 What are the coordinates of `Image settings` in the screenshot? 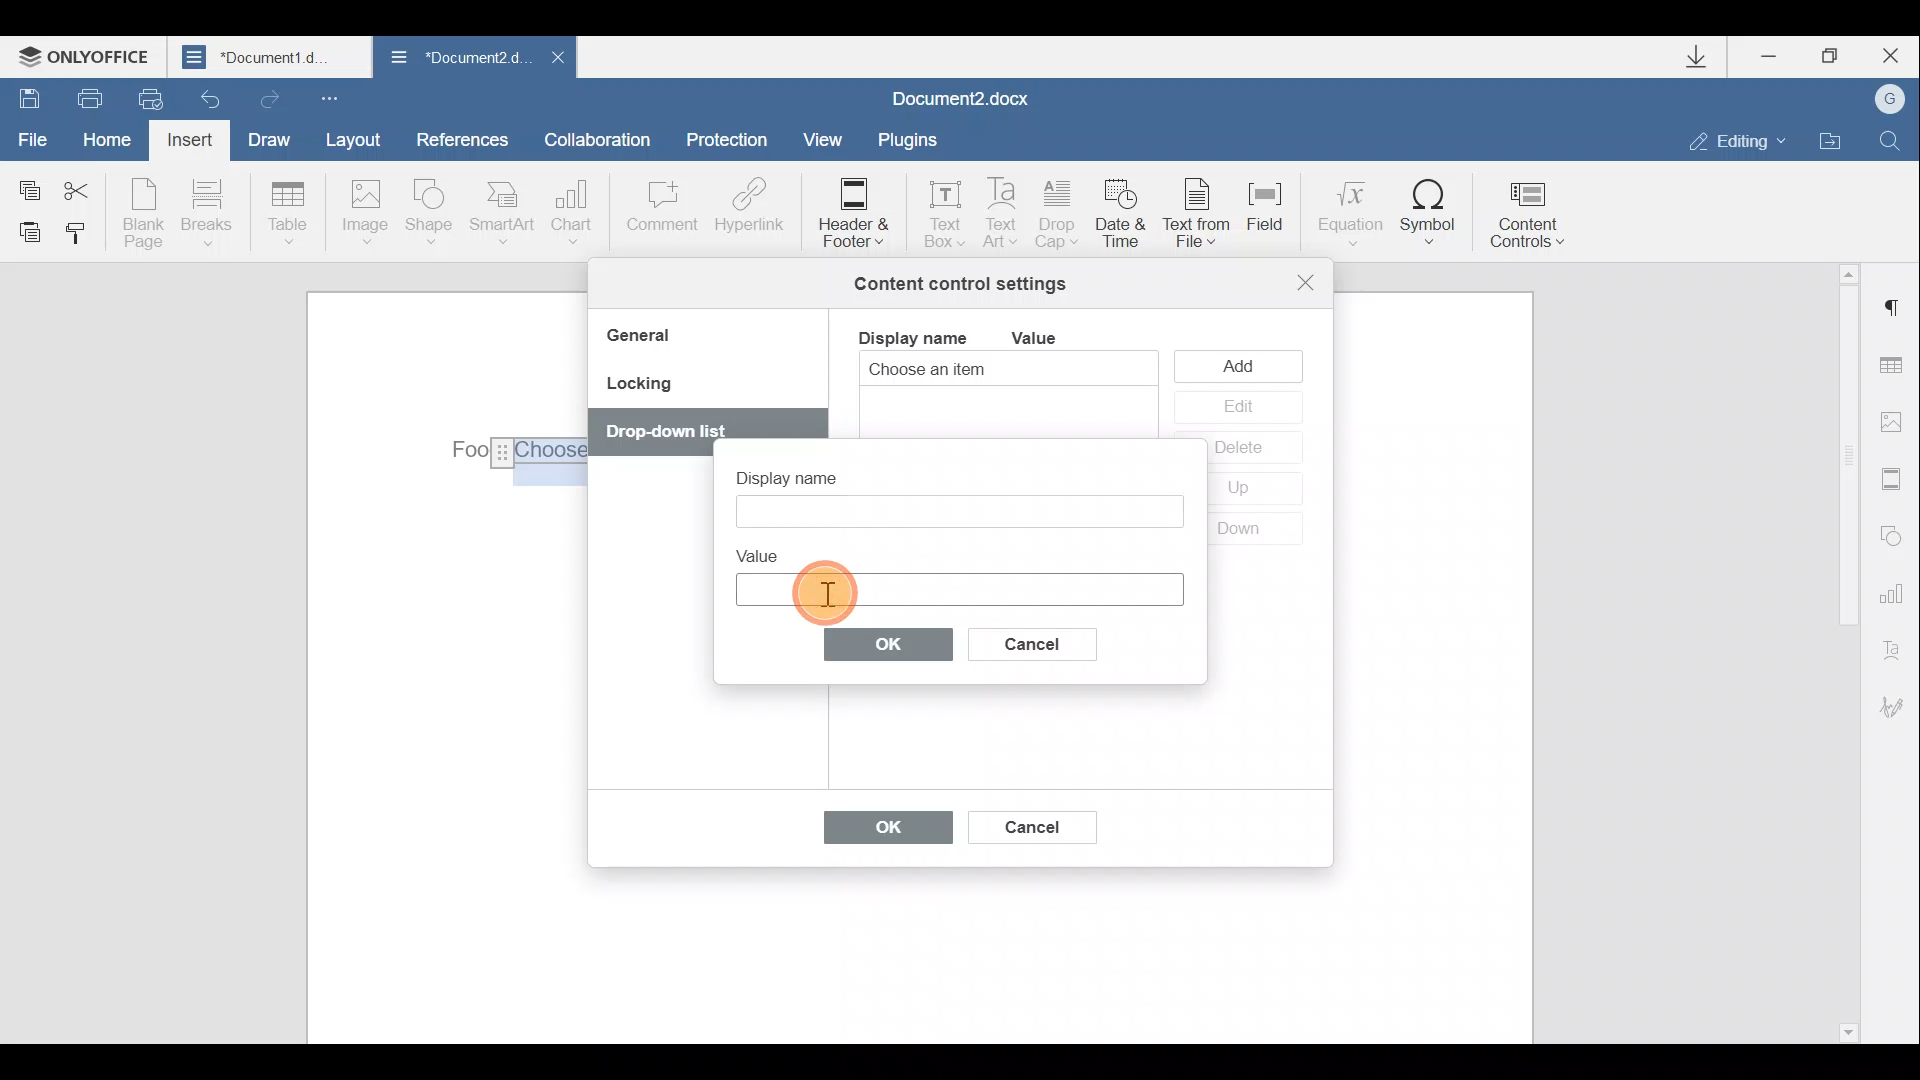 It's located at (1896, 422).